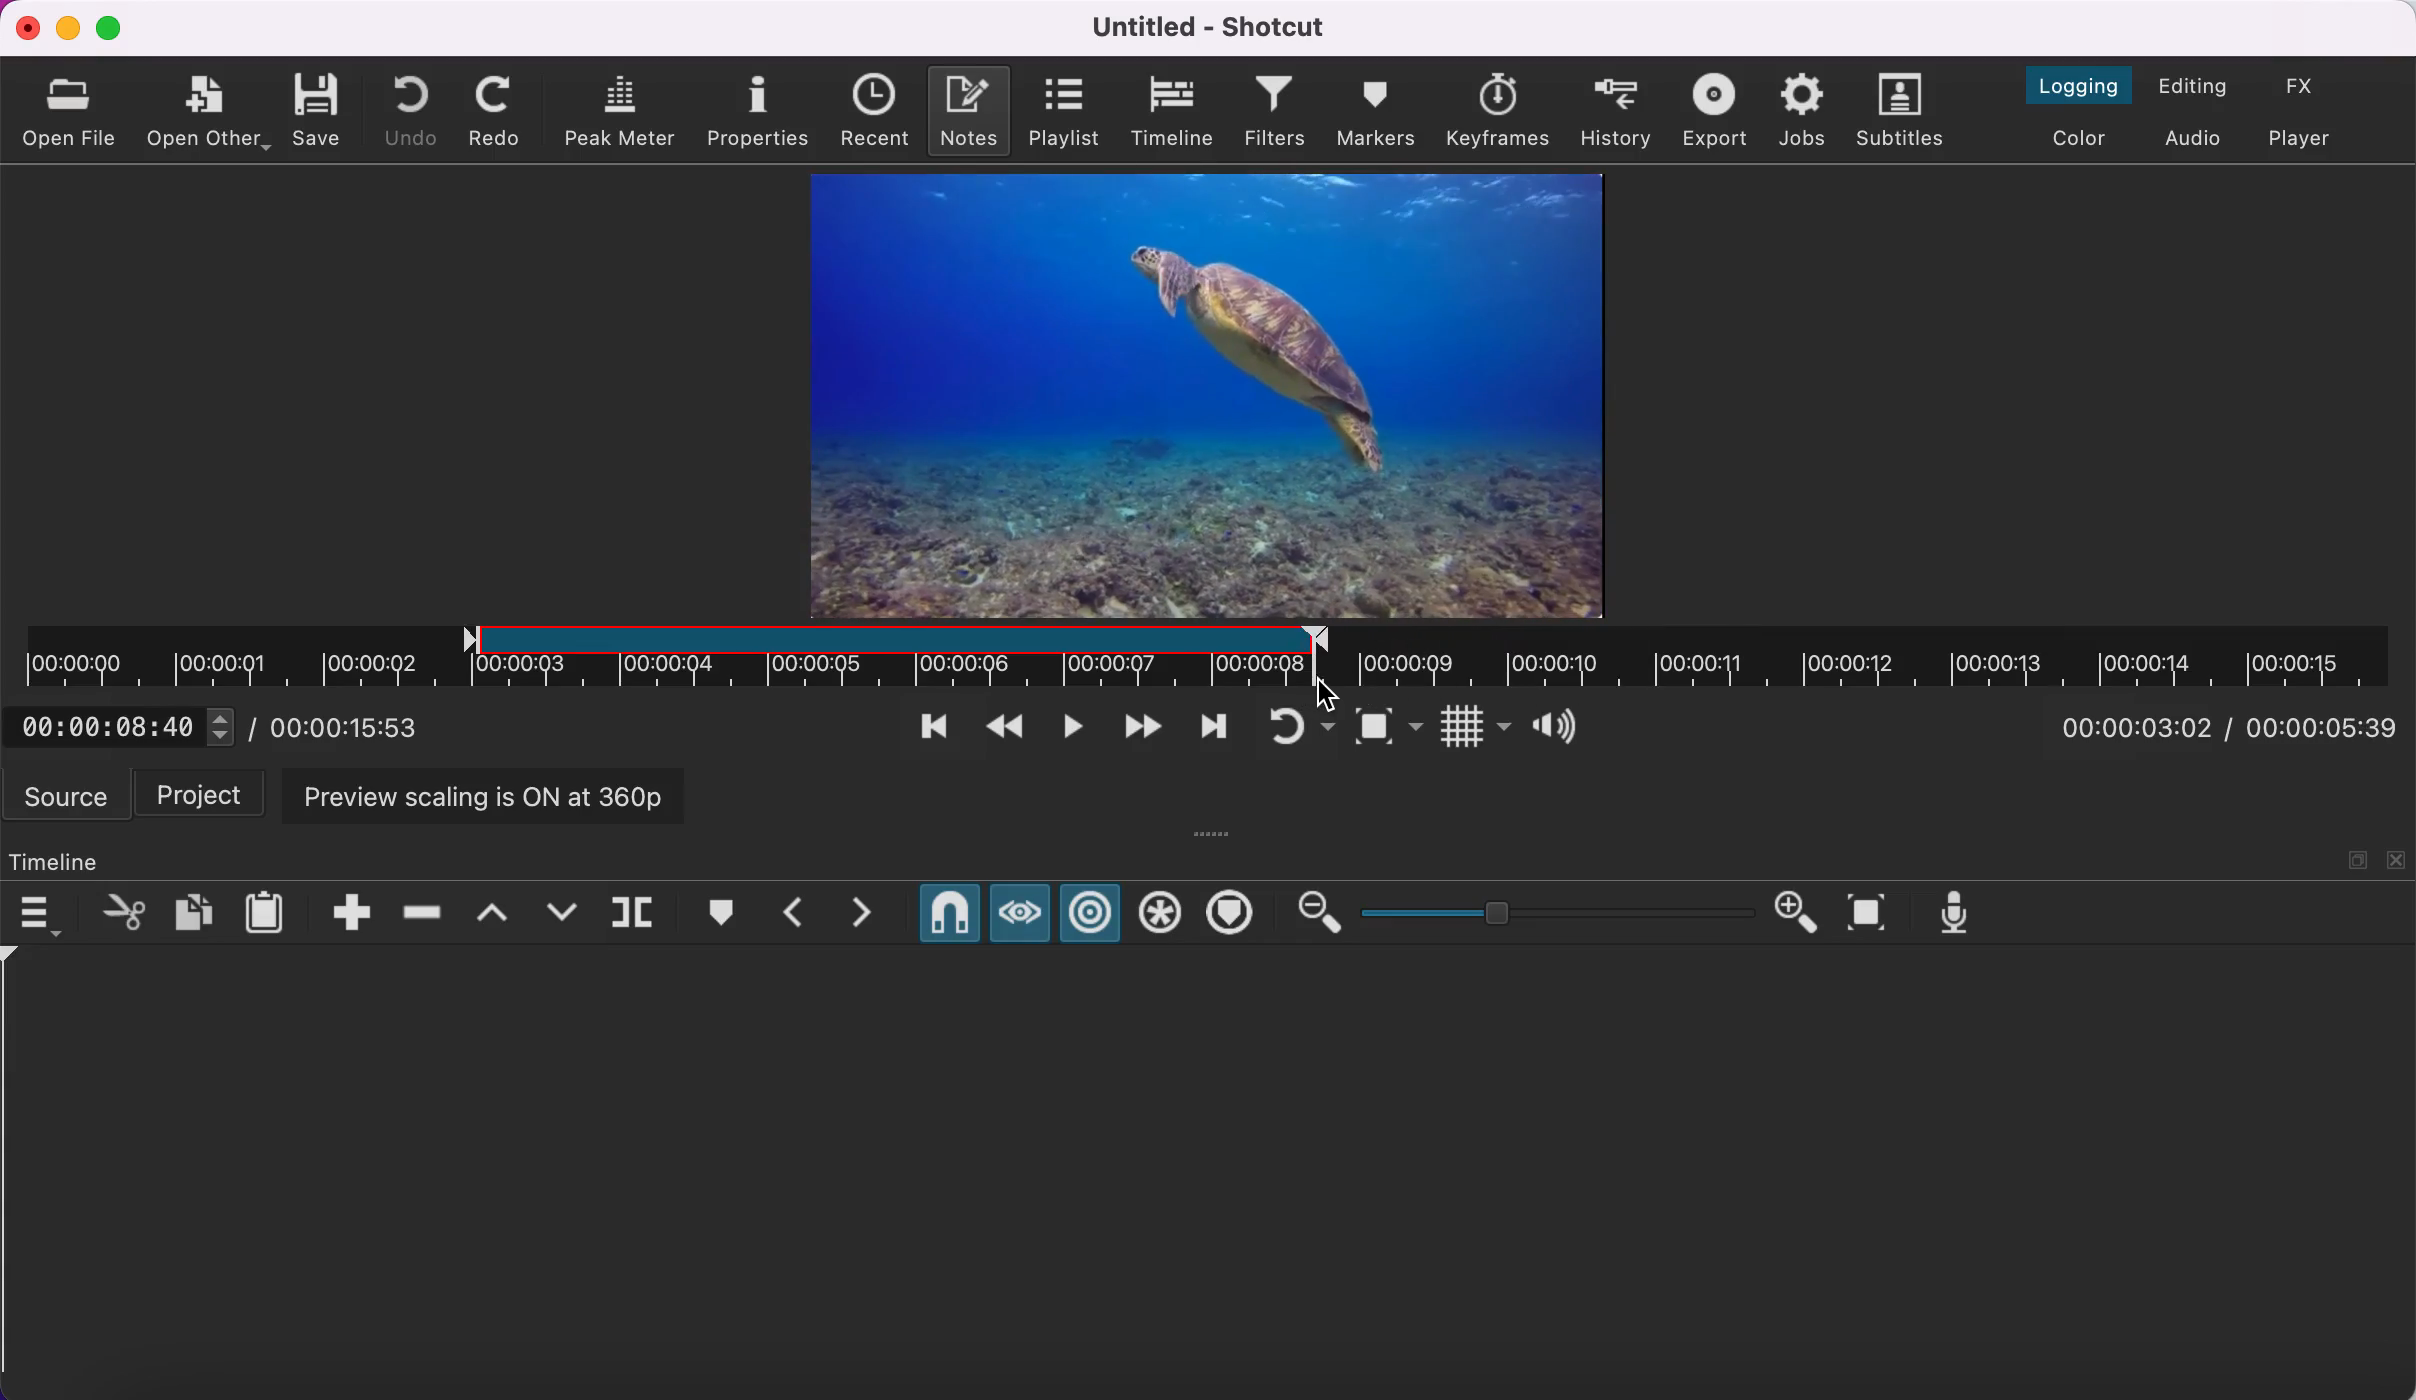  What do you see at coordinates (933, 723) in the screenshot?
I see `skip to previous point` at bounding box center [933, 723].